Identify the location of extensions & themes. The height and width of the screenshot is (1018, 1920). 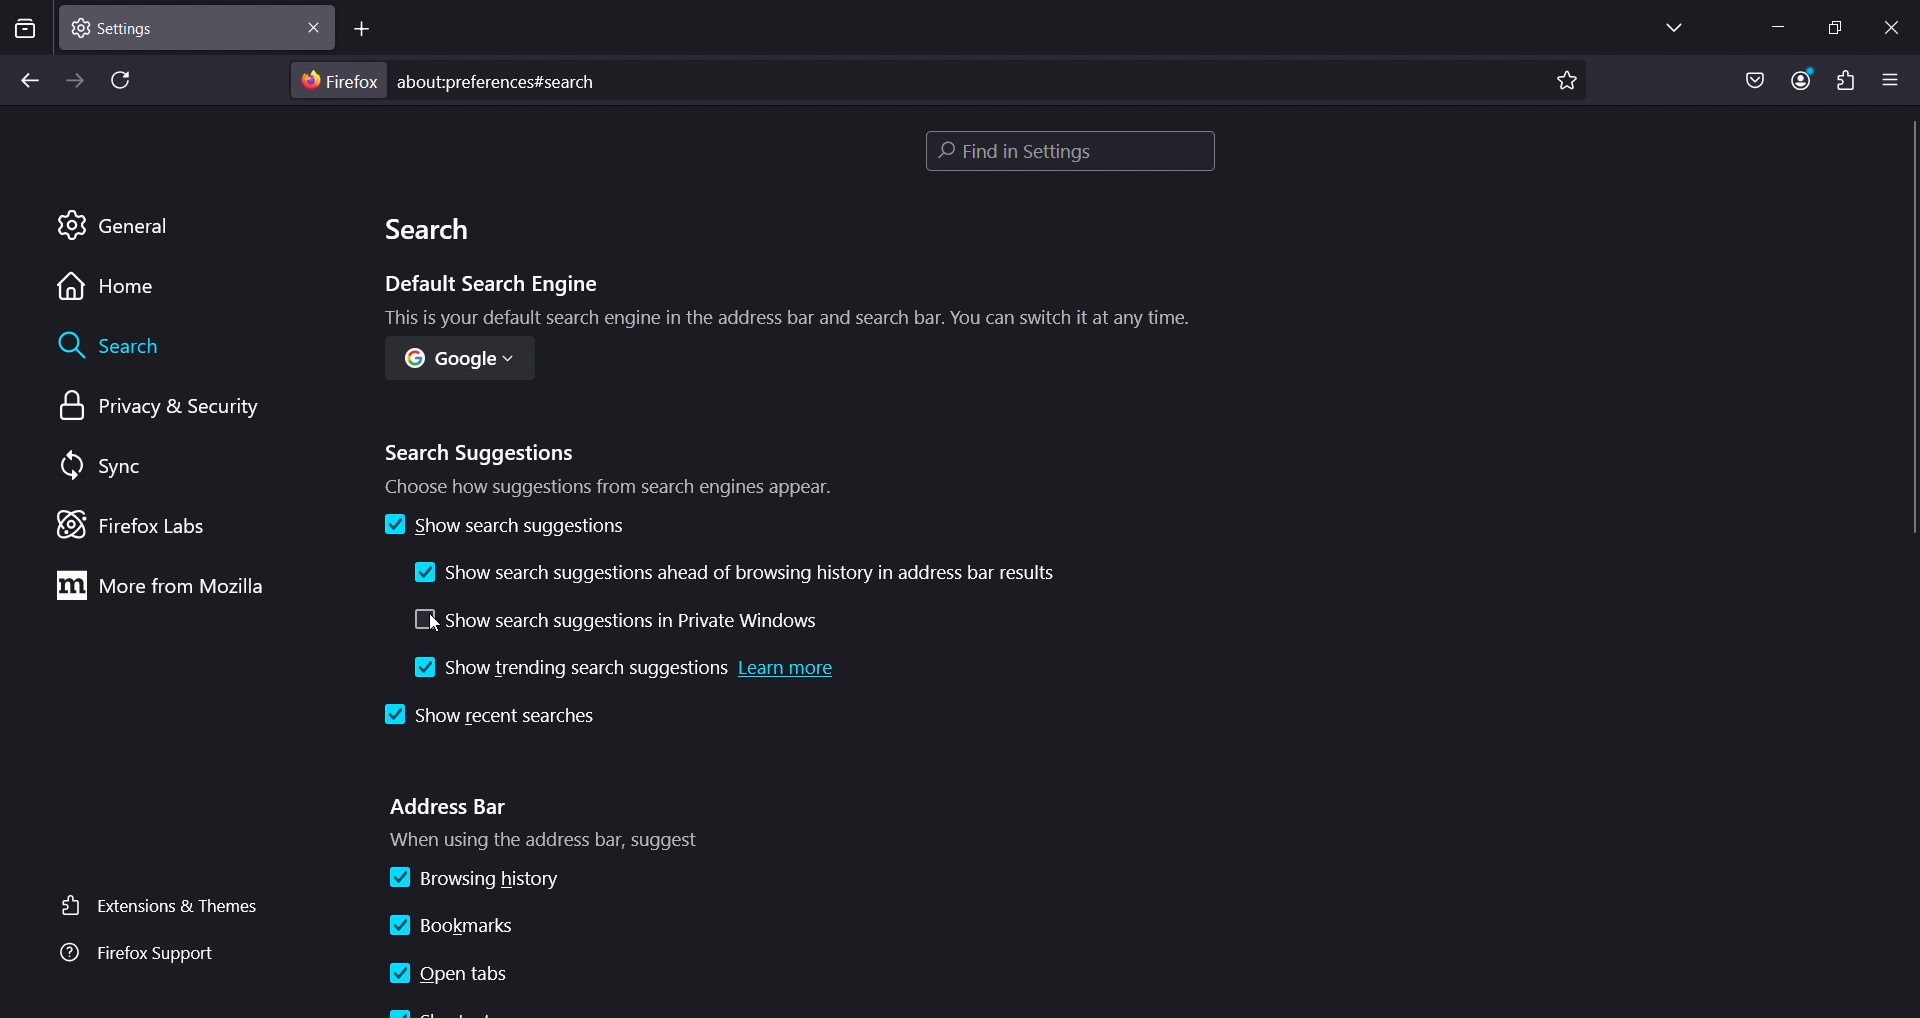
(164, 907).